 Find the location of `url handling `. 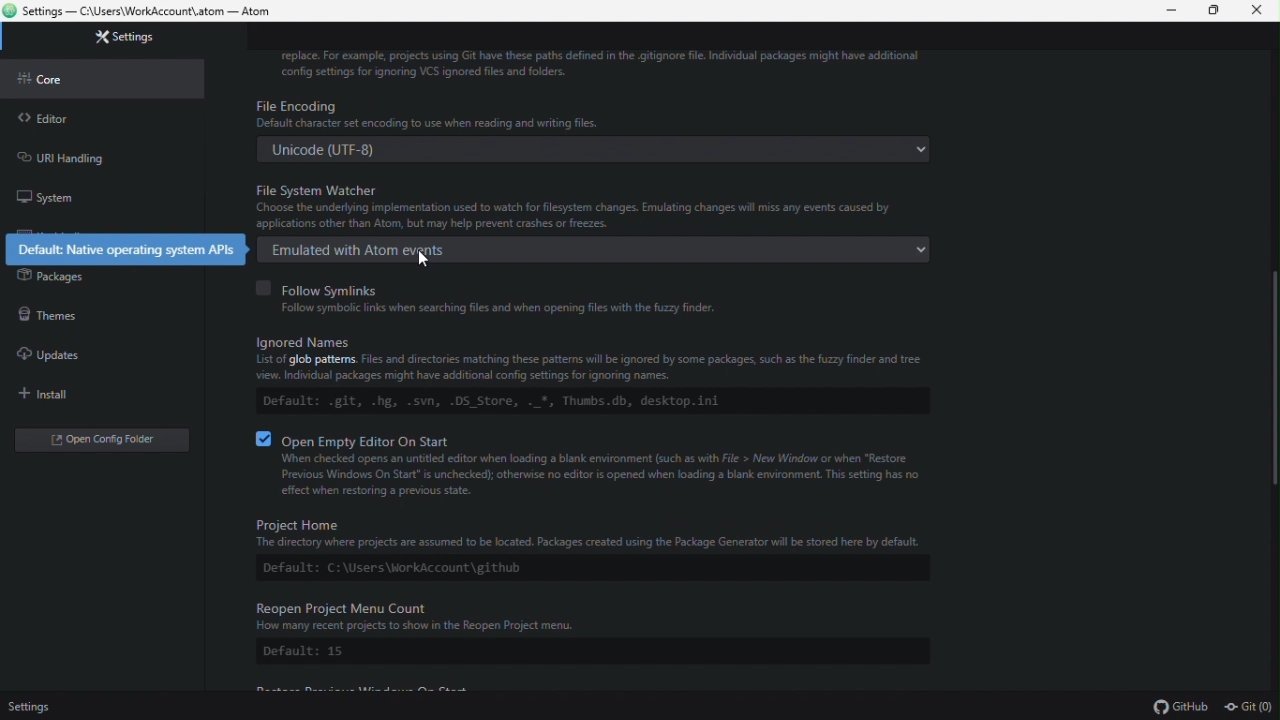

url handling  is located at coordinates (81, 156).